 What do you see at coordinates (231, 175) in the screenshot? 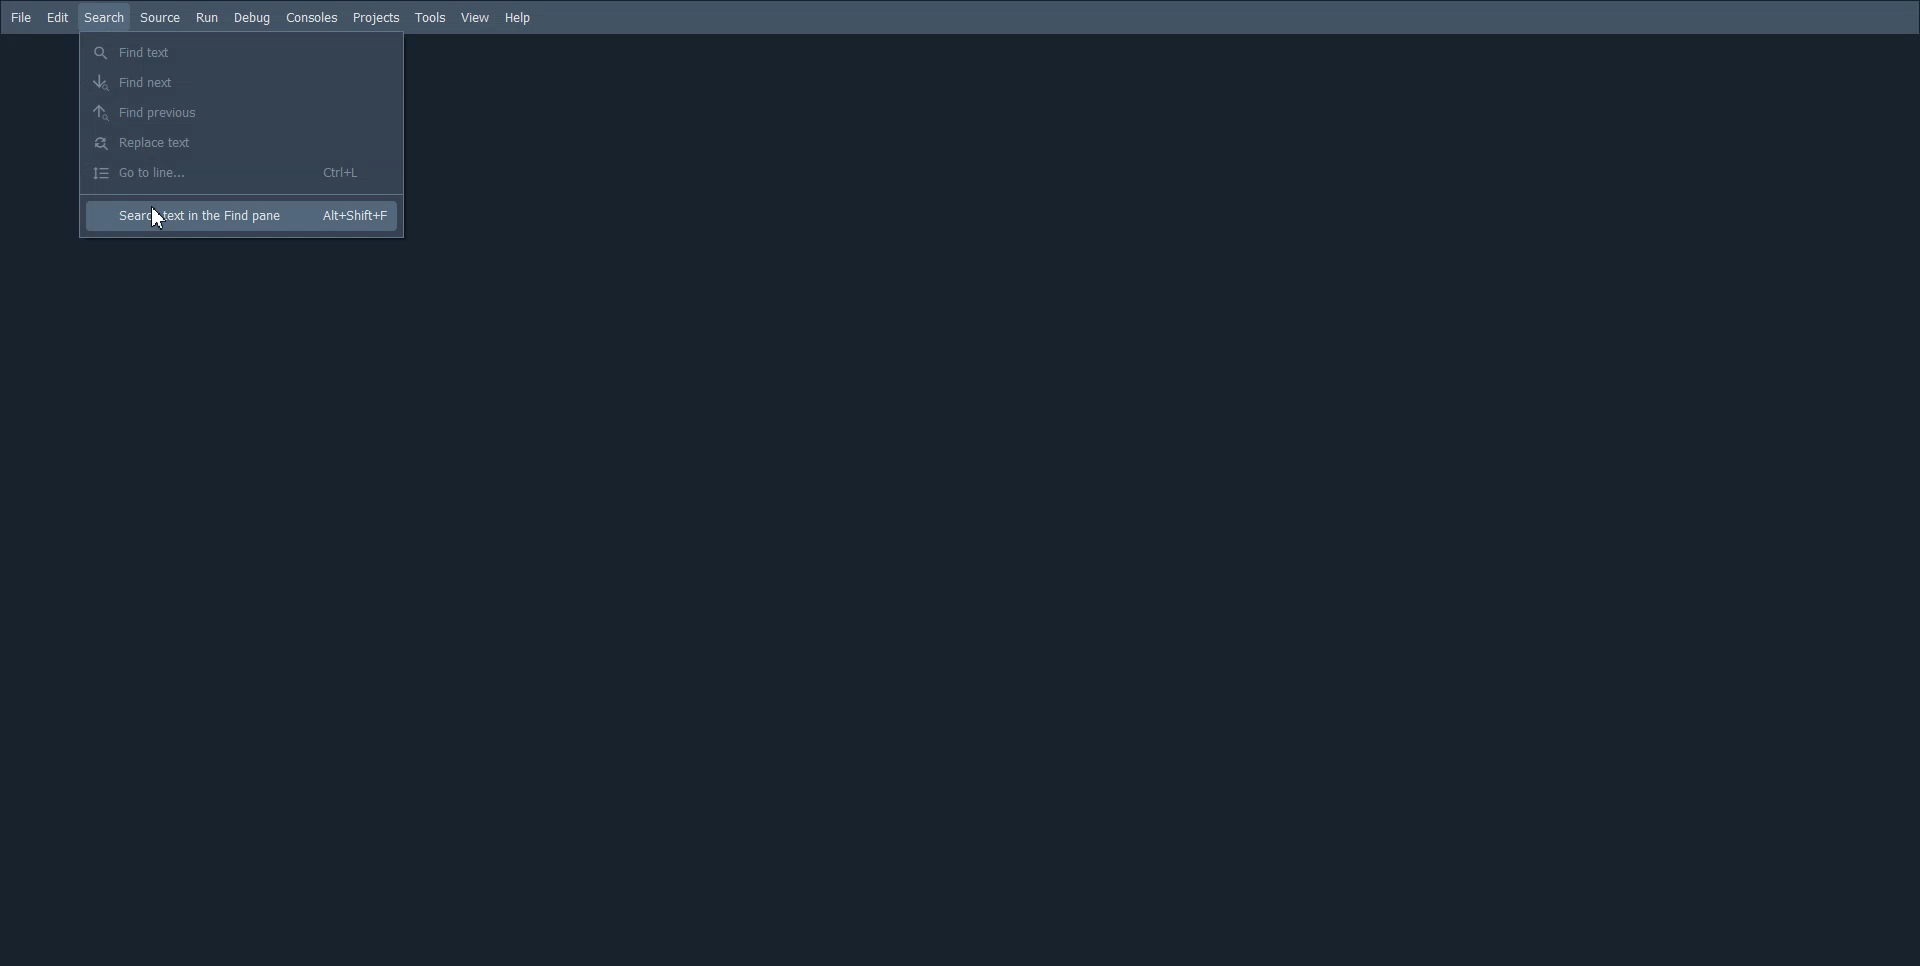
I see `Go to line` at bounding box center [231, 175].